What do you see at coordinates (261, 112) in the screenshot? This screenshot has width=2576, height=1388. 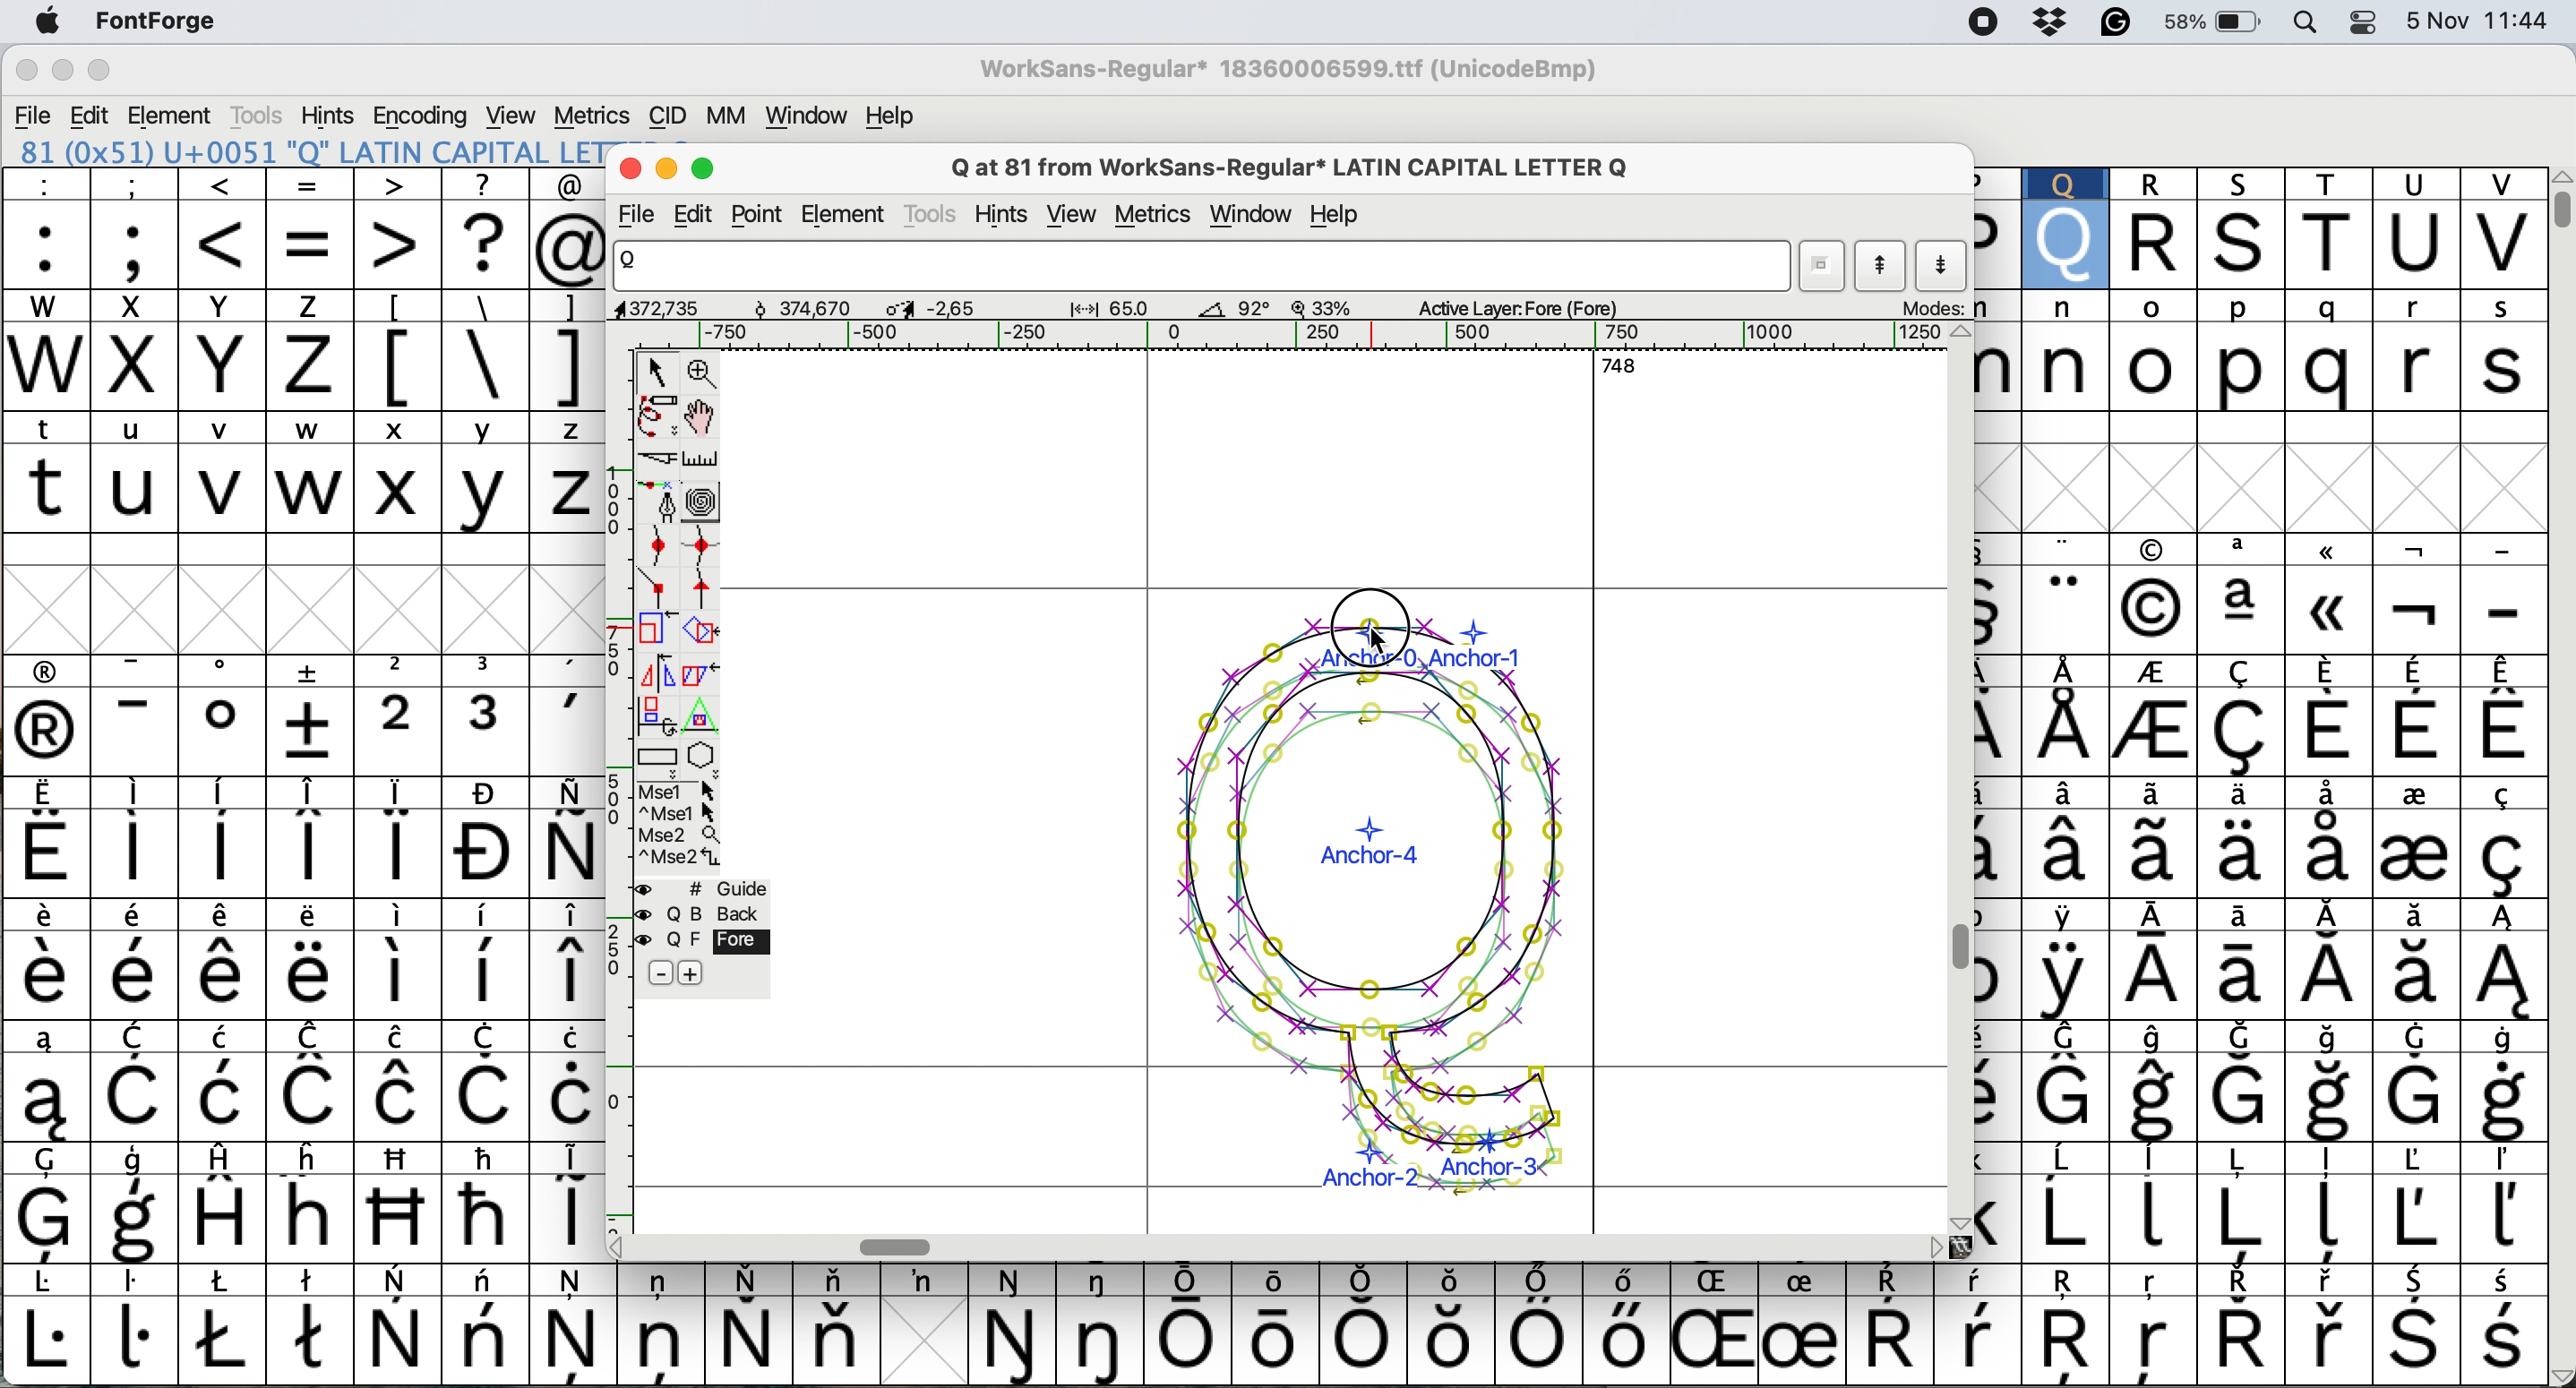 I see `tools` at bounding box center [261, 112].